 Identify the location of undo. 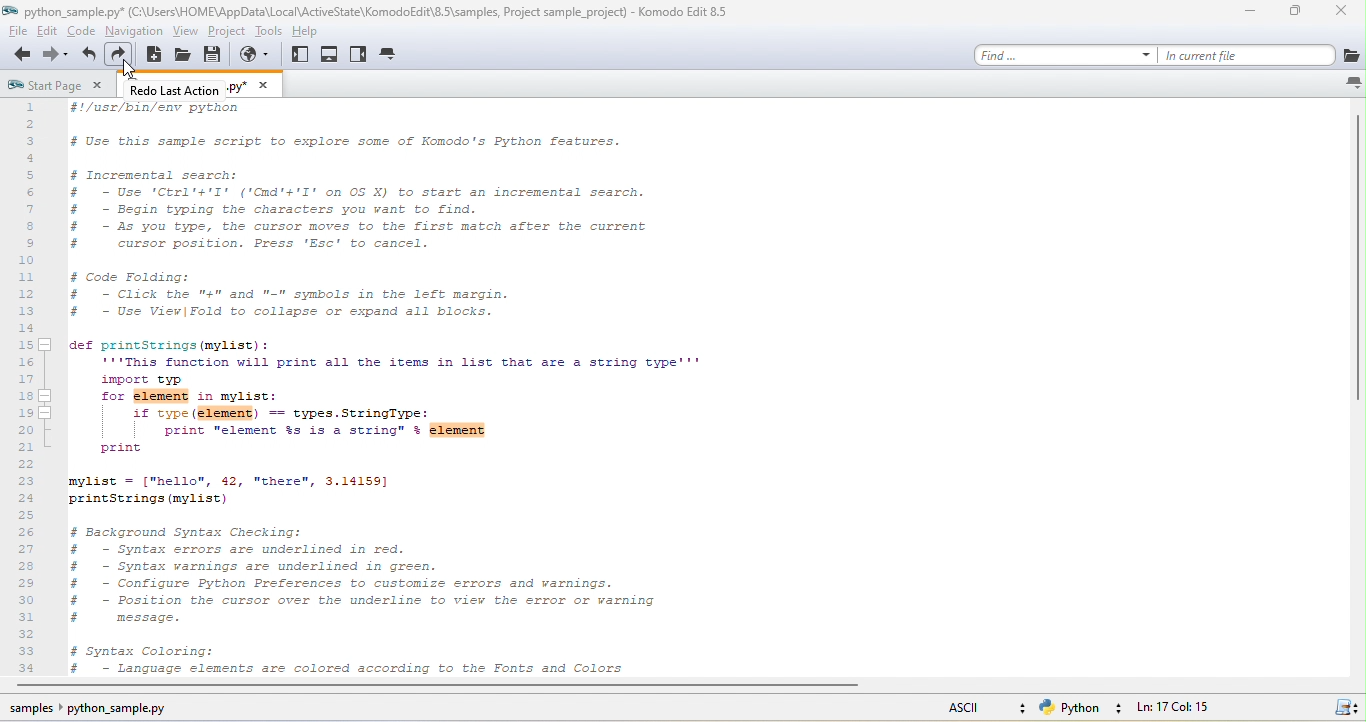
(90, 55).